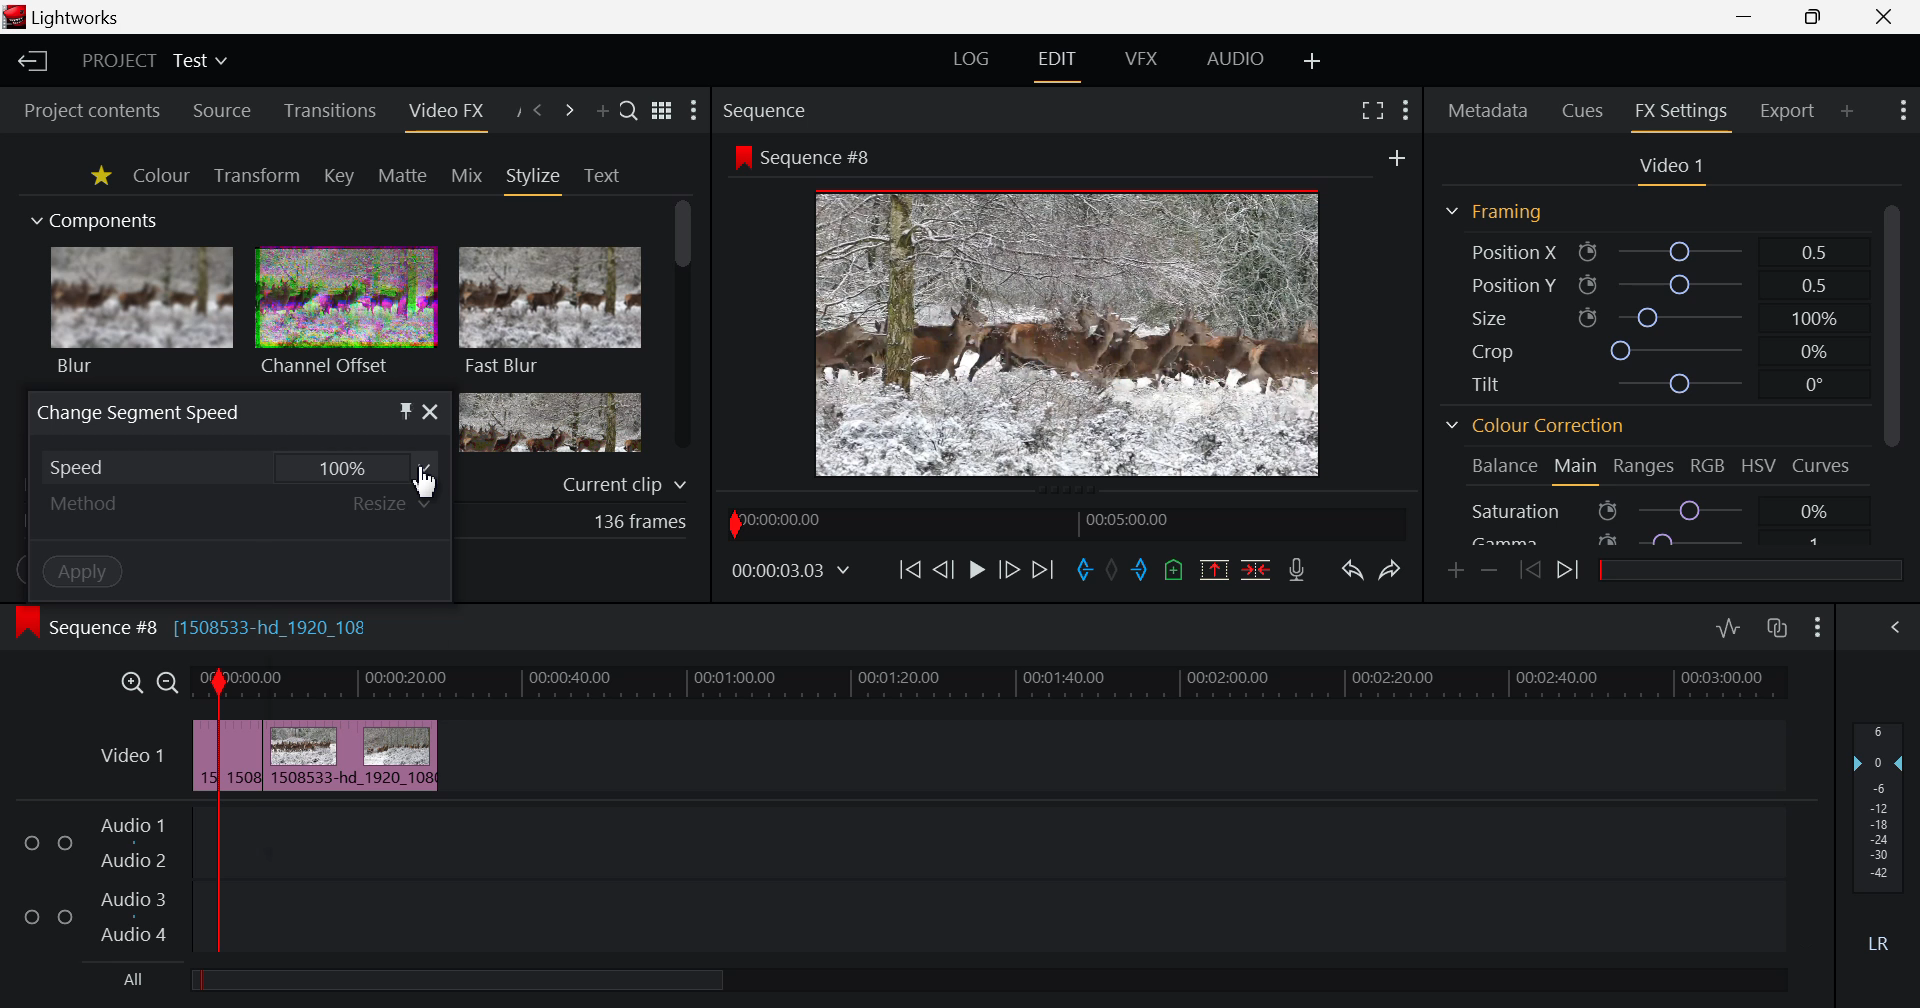 This screenshot has width=1920, height=1008. What do you see at coordinates (1217, 572) in the screenshot?
I see `Remove marked section` at bounding box center [1217, 572].